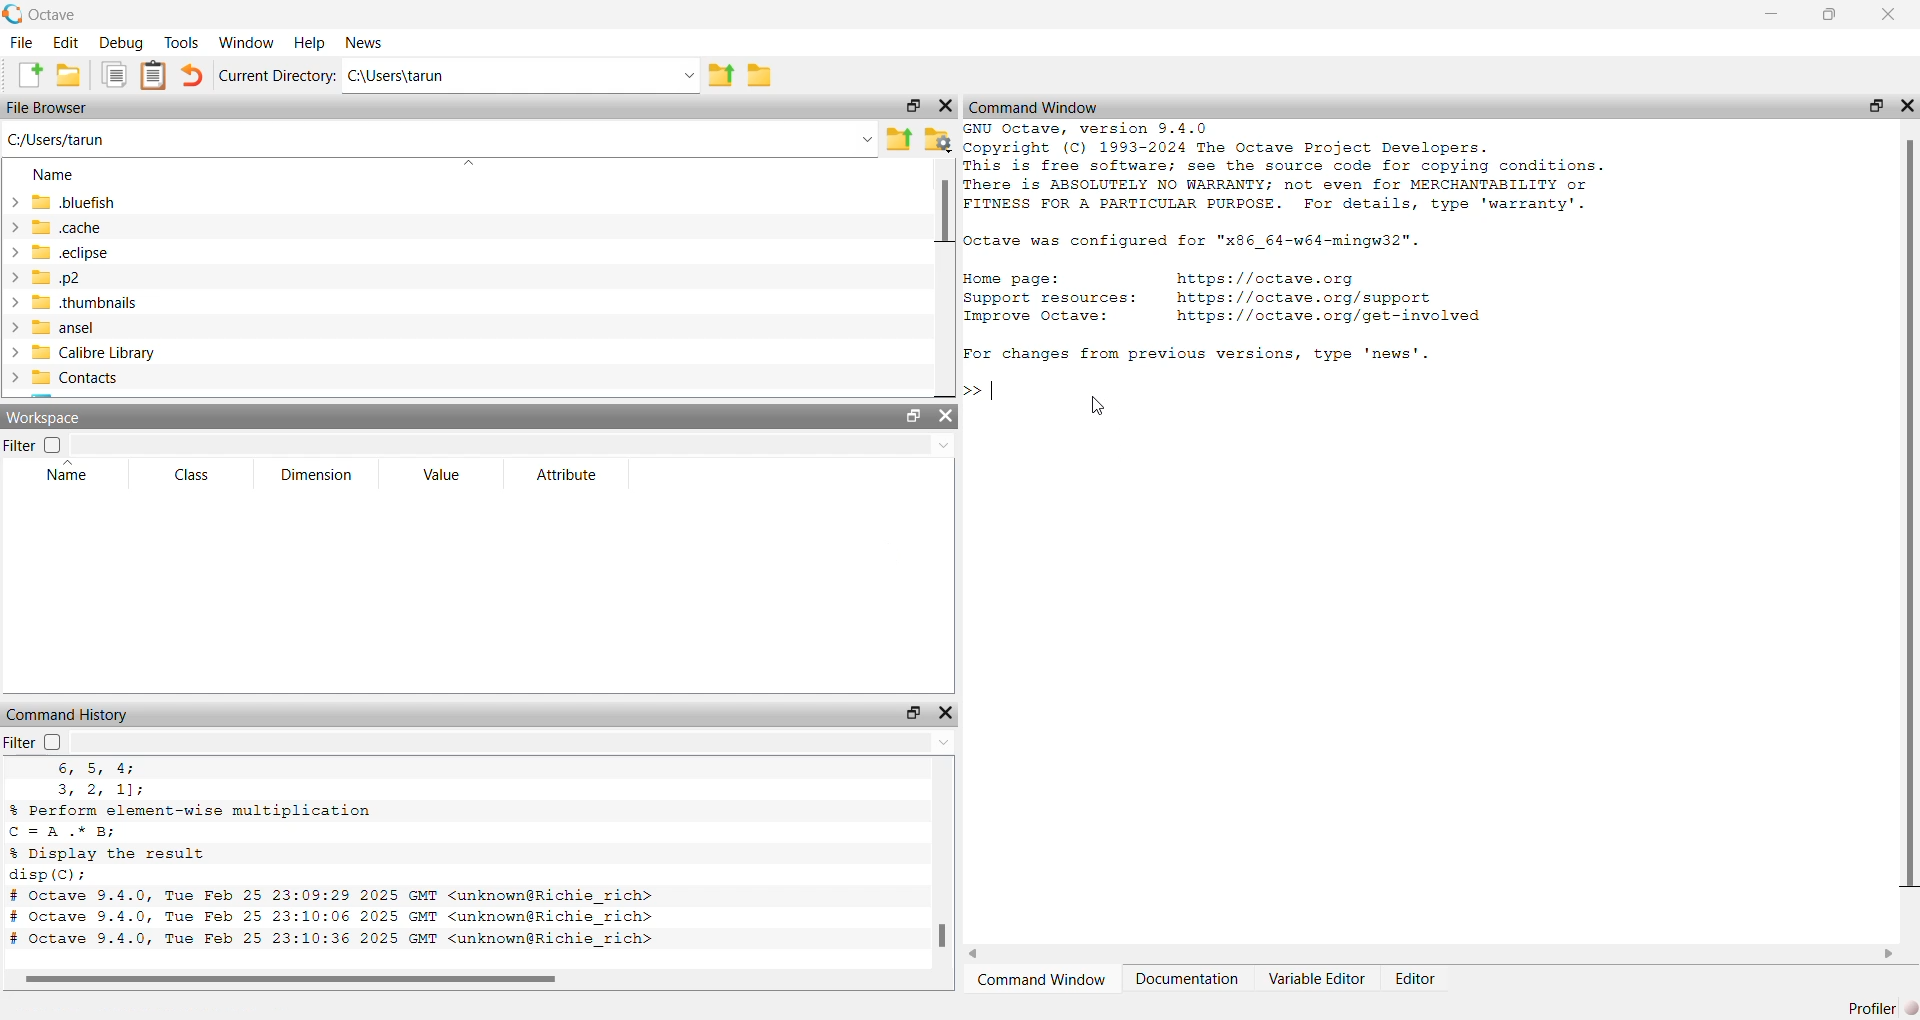  What do you see at coordinates (155, 75) in the screenshot?
I see `Document Clipboard` at bounding box center [155, 75].